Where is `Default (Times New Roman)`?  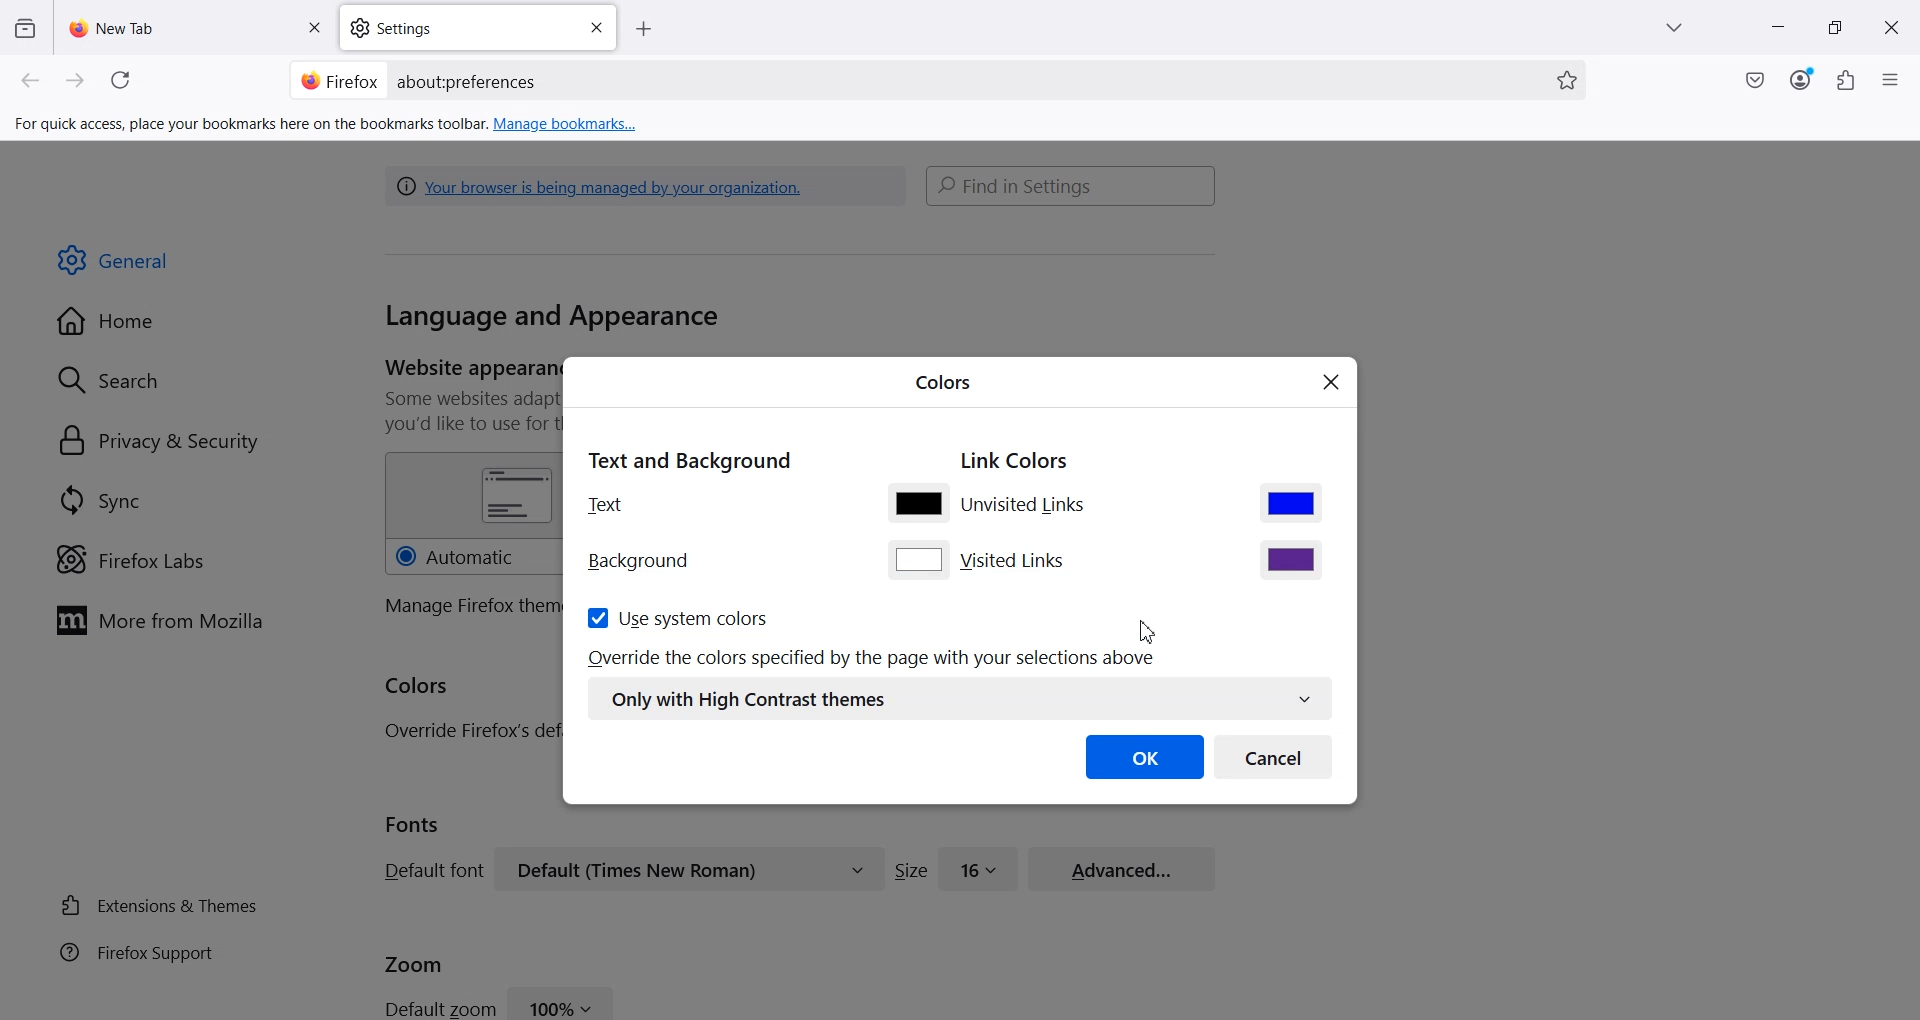 Default (Times New Roman) is located at coordinates (689, 869).